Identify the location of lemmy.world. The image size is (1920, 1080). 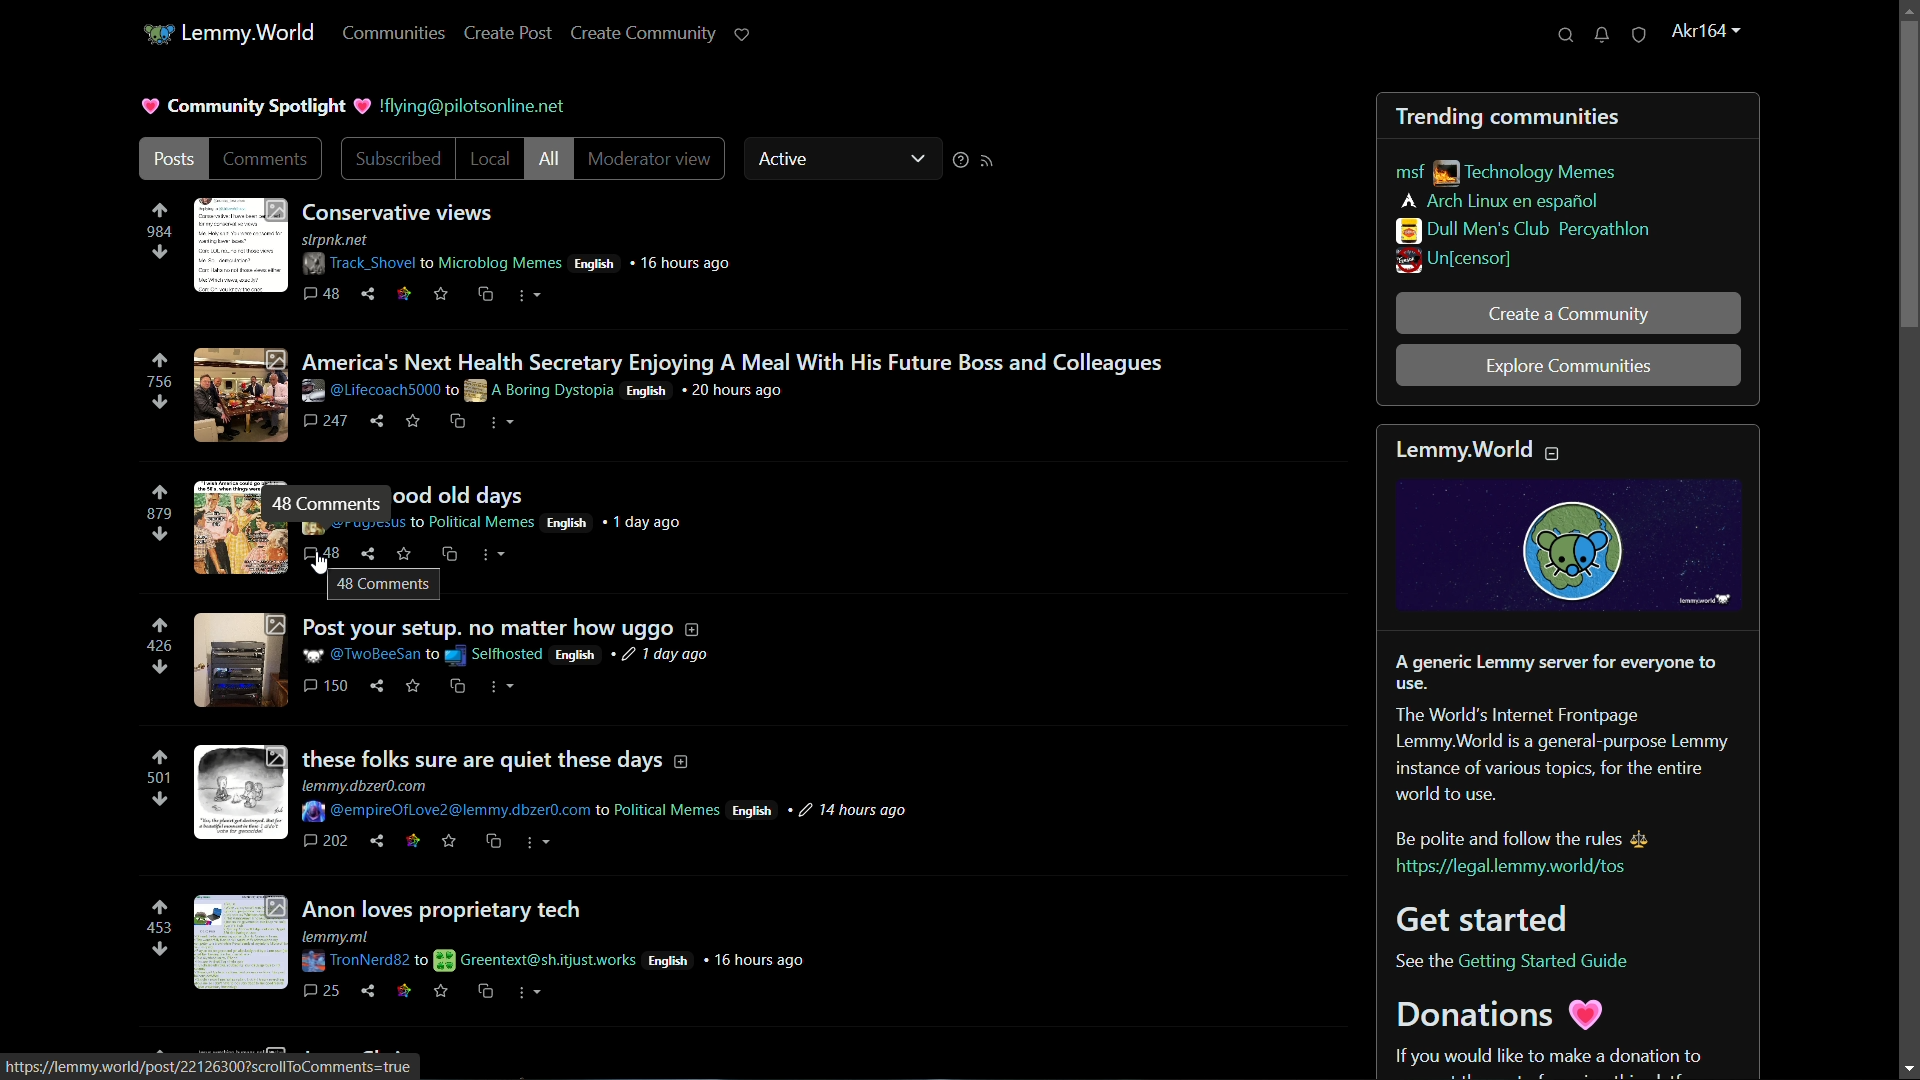
(249, 35).